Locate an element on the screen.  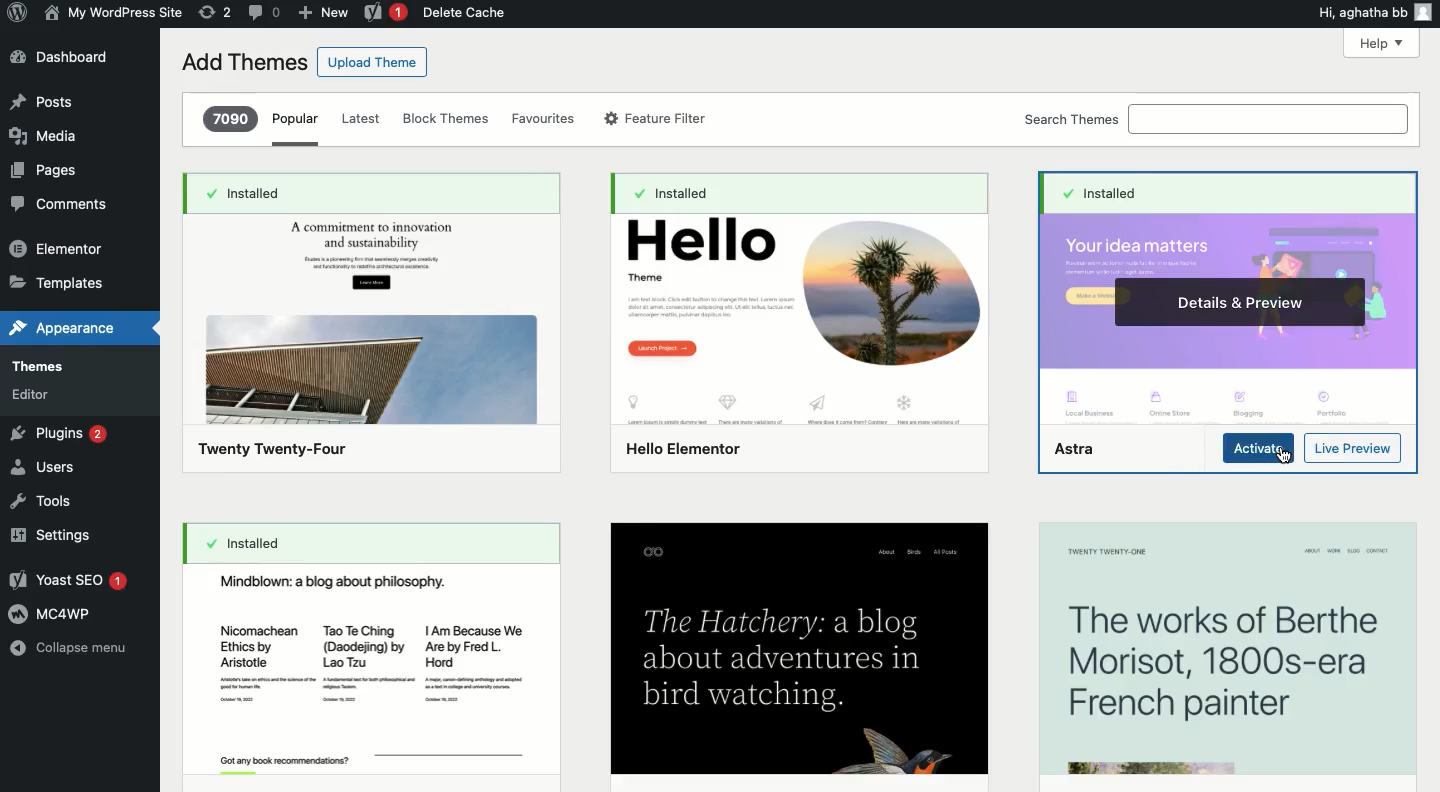
Plugins 2 is located at coordinates (62, 436).